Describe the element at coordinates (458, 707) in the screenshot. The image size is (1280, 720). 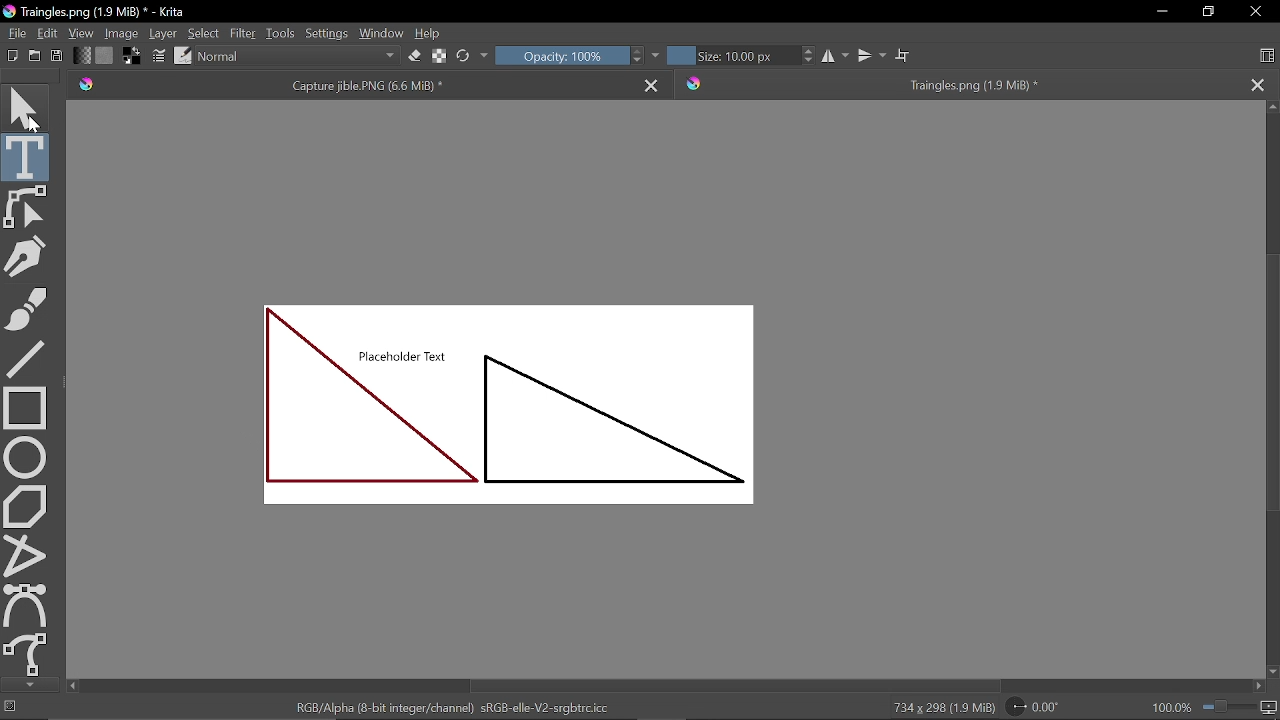
I see `'RGB/Alpha (8-bit integer/channel) sRGB-elle-V2-srgbtrc.icc` at that location.